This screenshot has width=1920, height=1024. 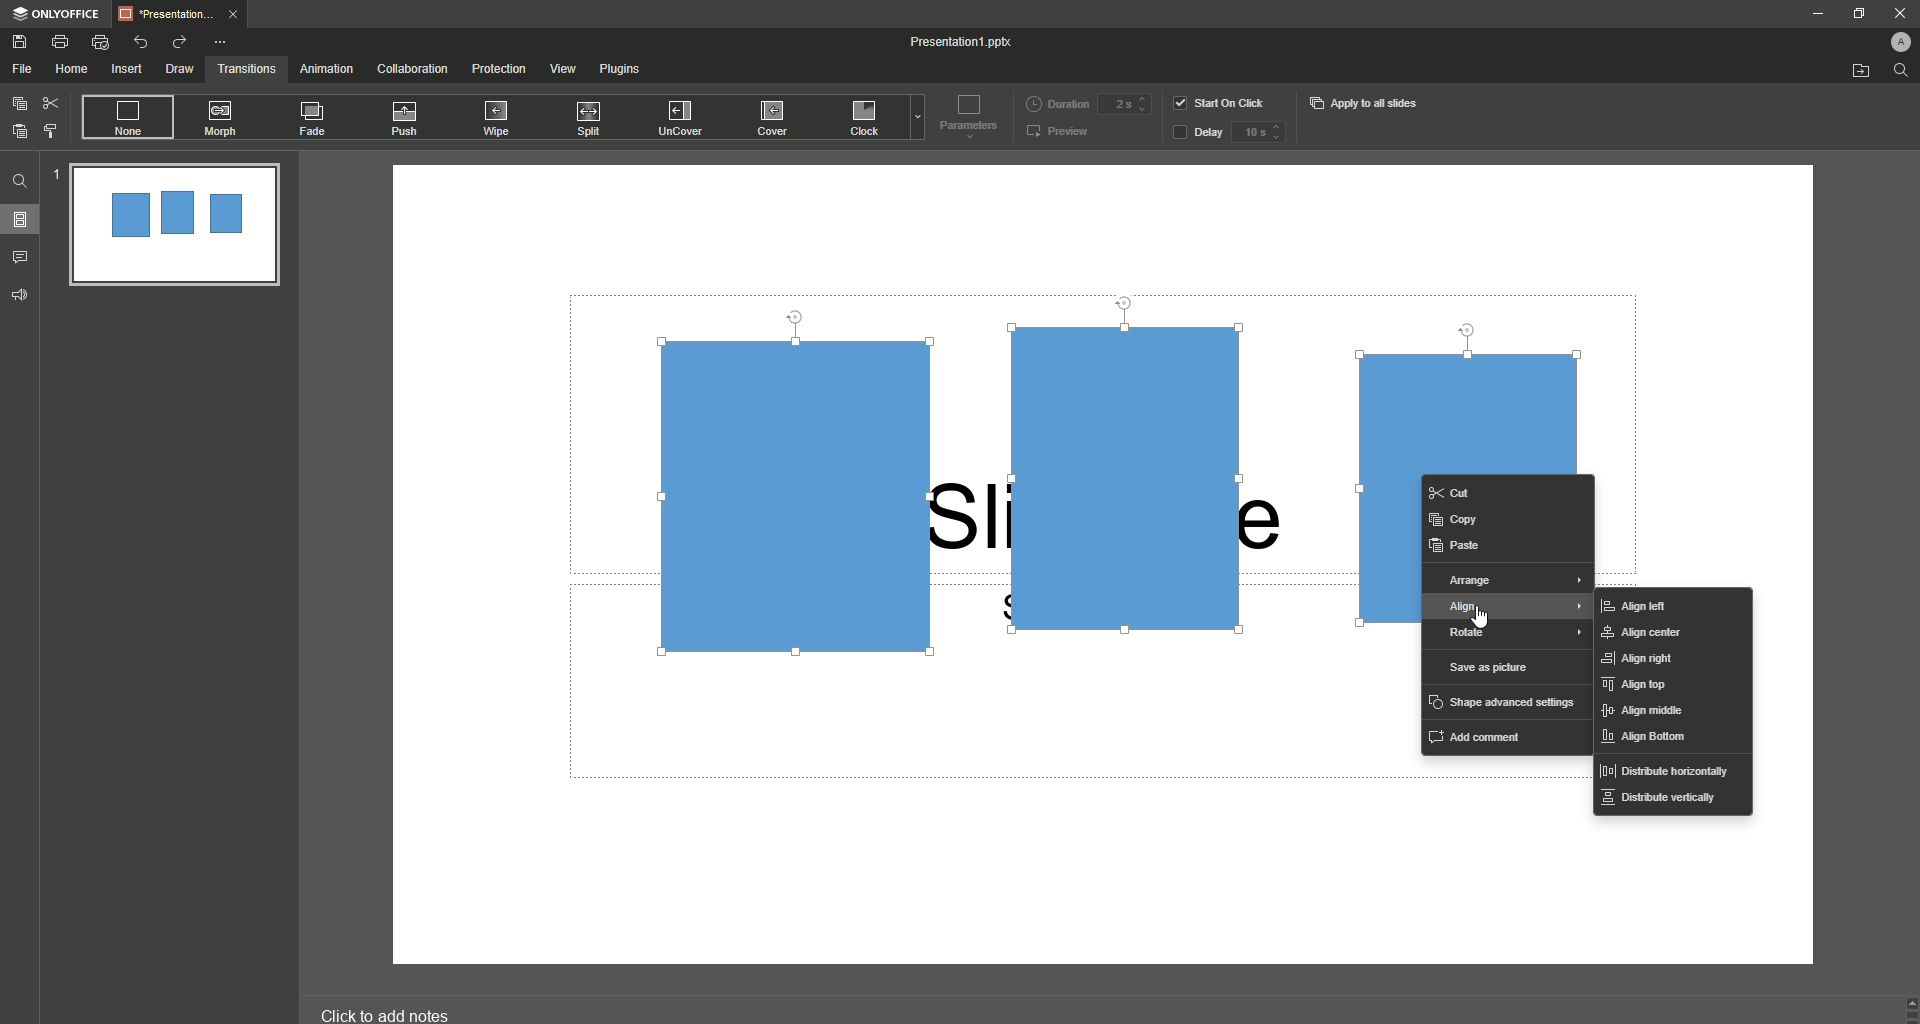 What do you see at coordinates (223, 42) in the screenshot?
I see `More Options` at bounding box center [223, 42].